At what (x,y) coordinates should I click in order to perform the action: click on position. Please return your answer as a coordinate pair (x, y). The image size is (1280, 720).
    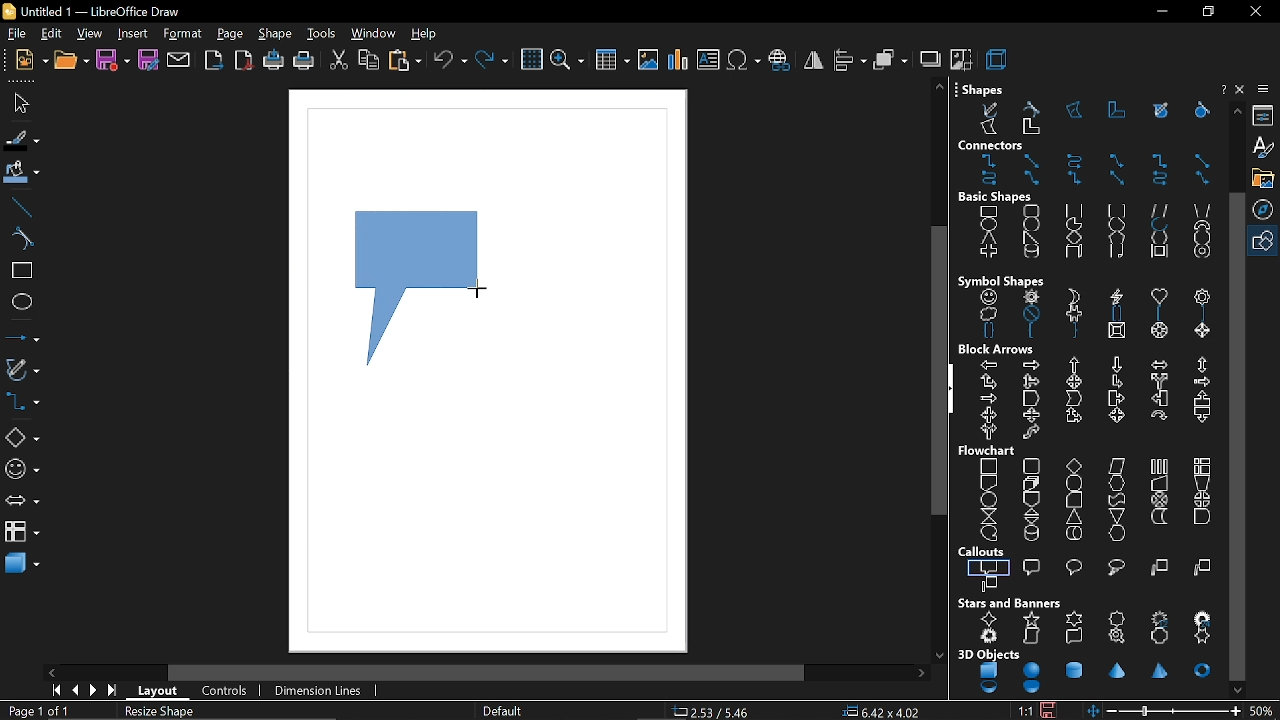
    Looking at the image, I should click on (881, 712).